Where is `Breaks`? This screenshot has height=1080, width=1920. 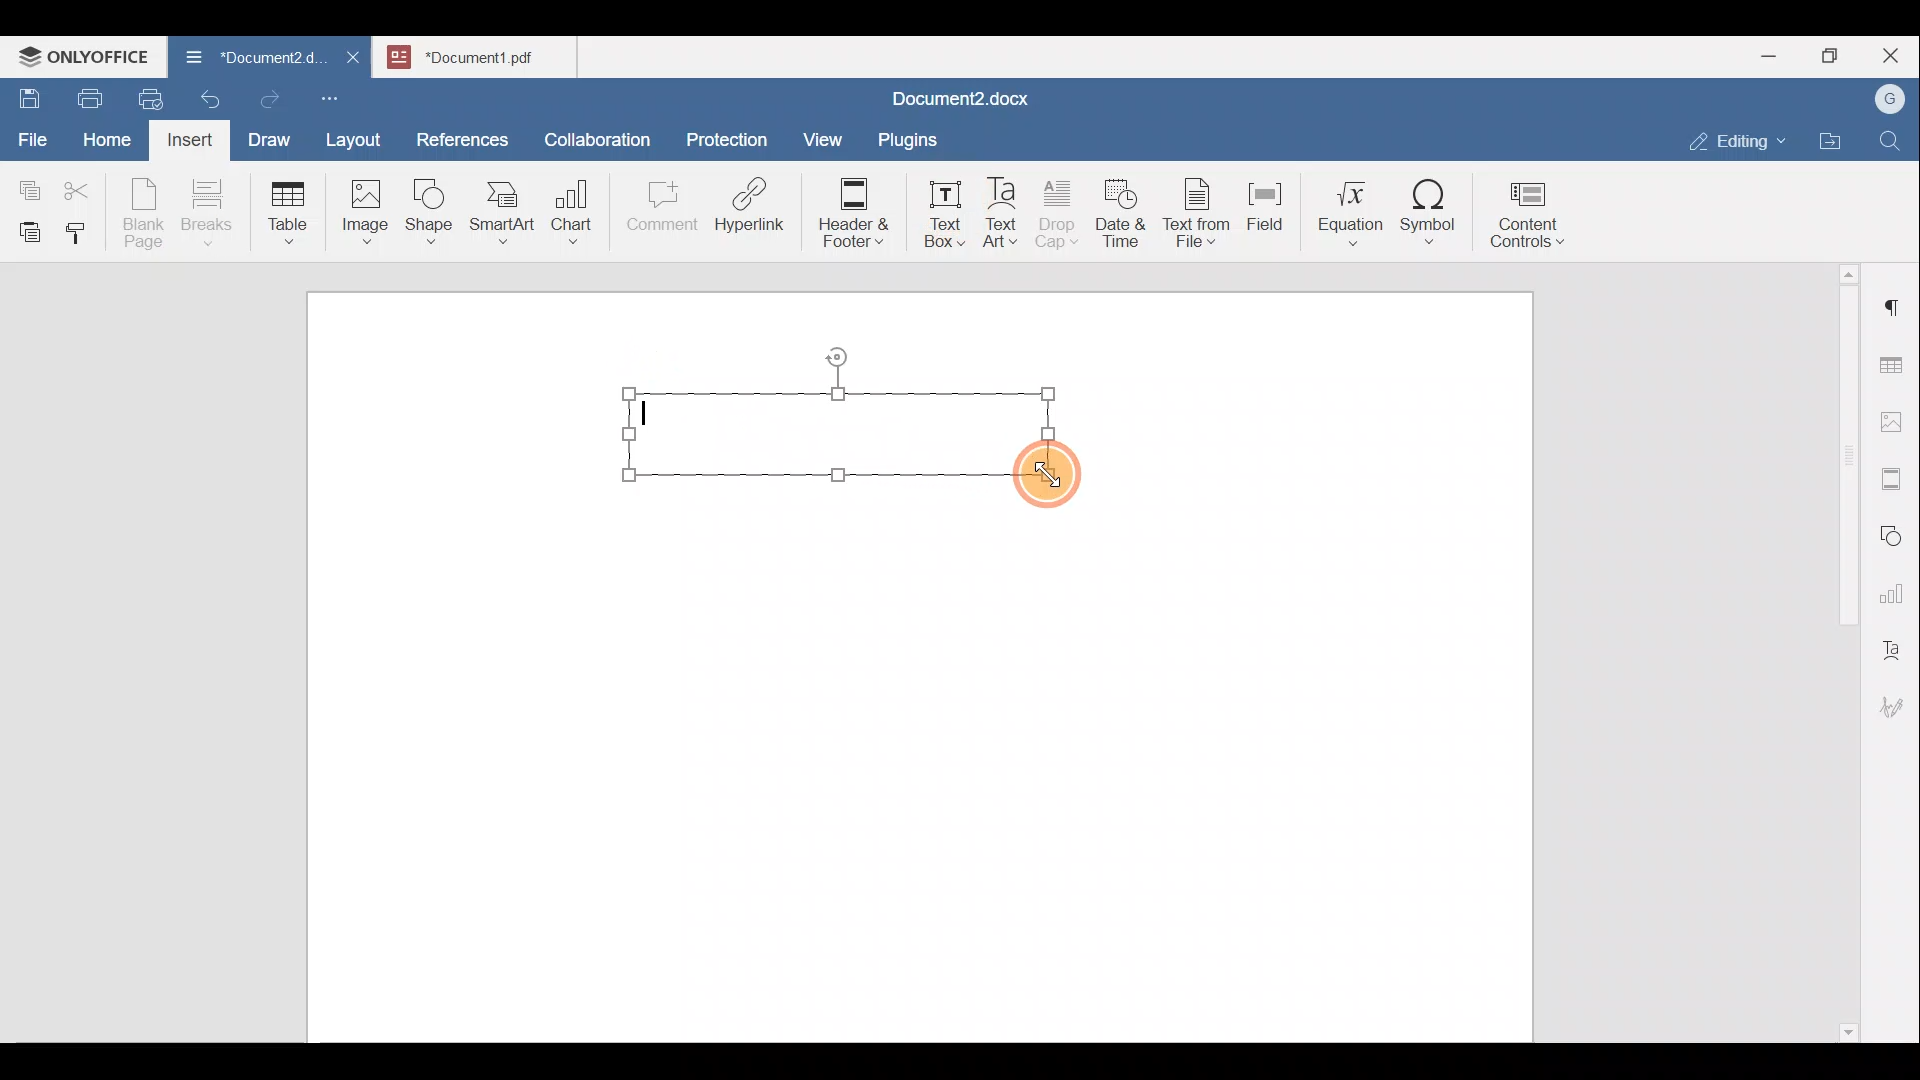 Breaks is located at coordinates (206, 214).